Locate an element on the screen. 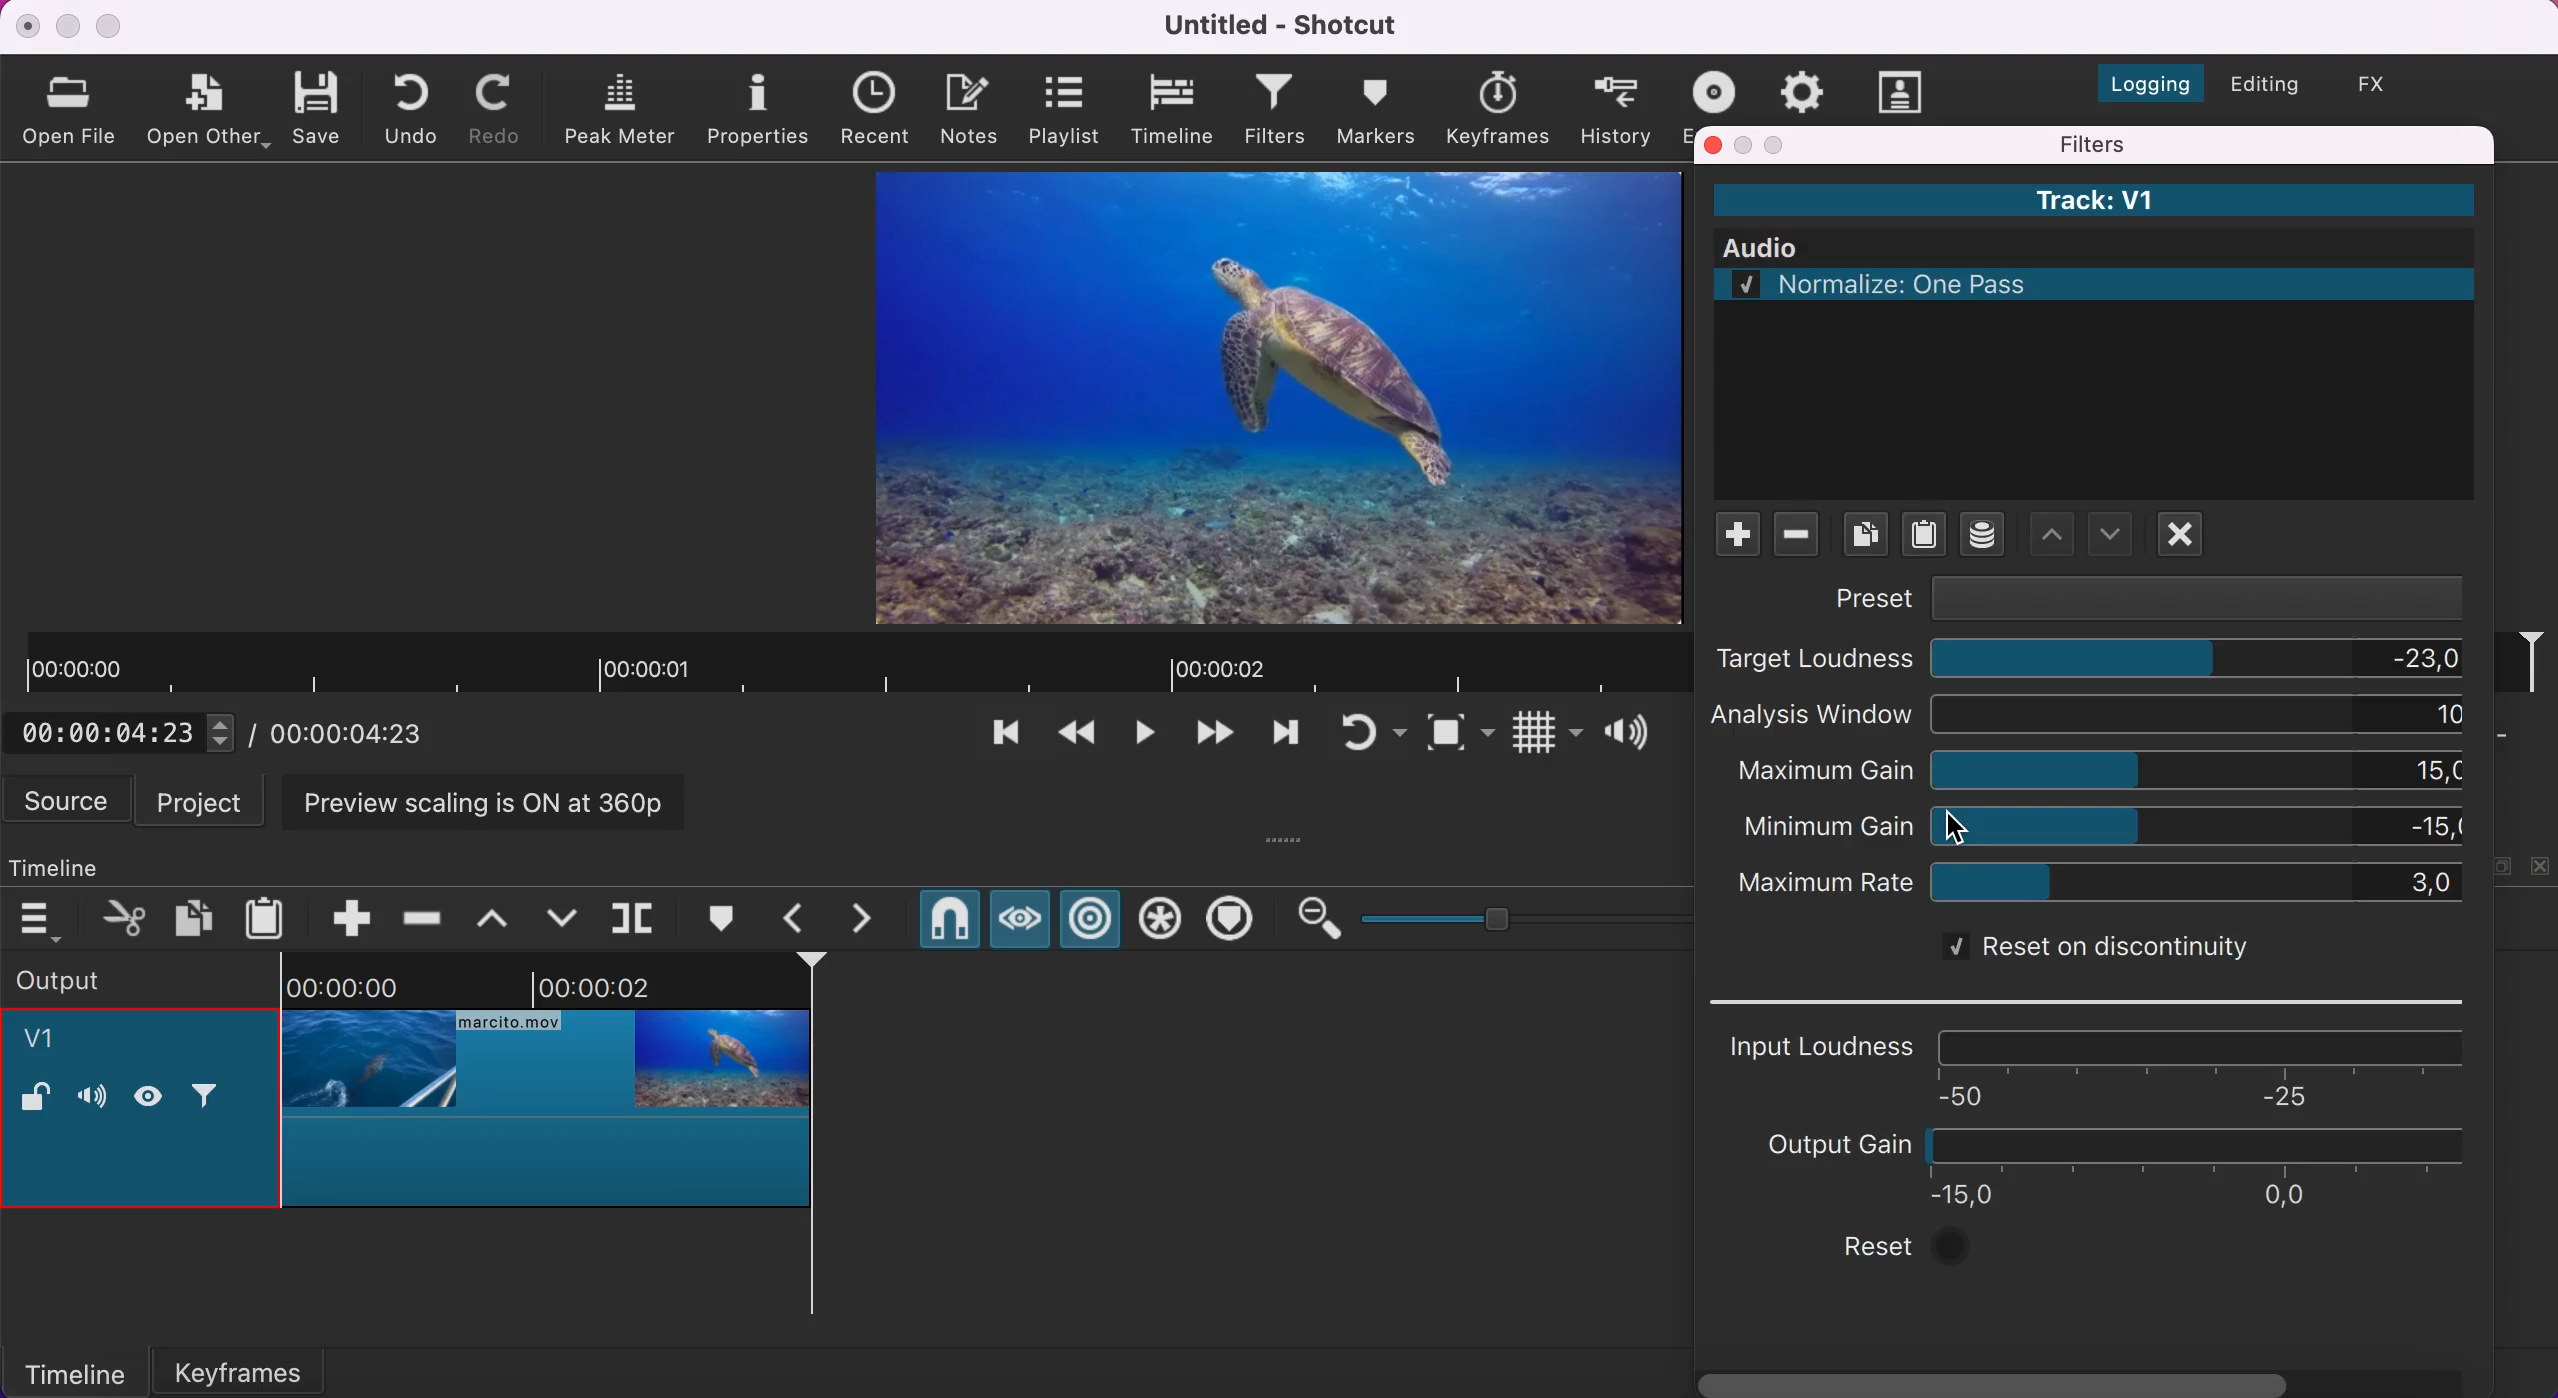  snap is located at coordinates (948, 923).